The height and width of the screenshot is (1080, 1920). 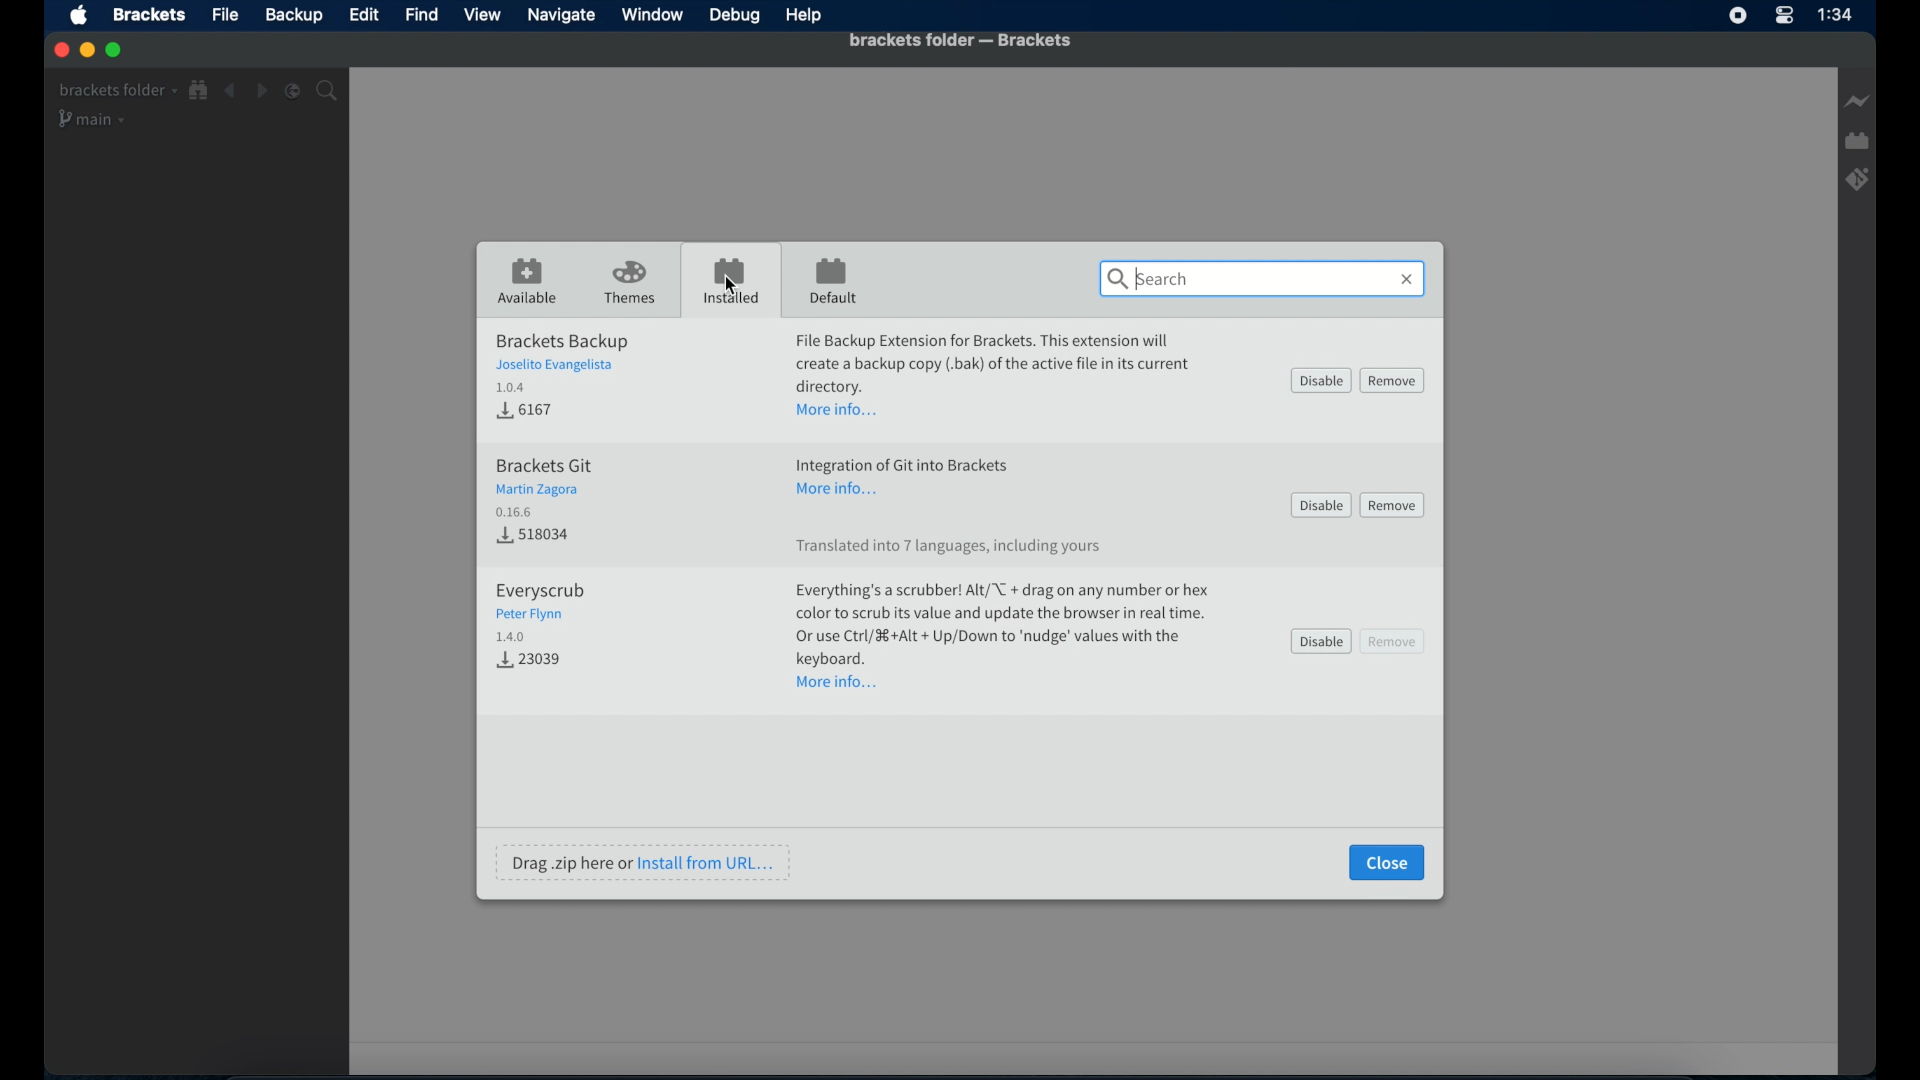 What do you see at coordinates (1320, 642) in the screenshot?
I see `disable` at bounding box center [1320, 642].